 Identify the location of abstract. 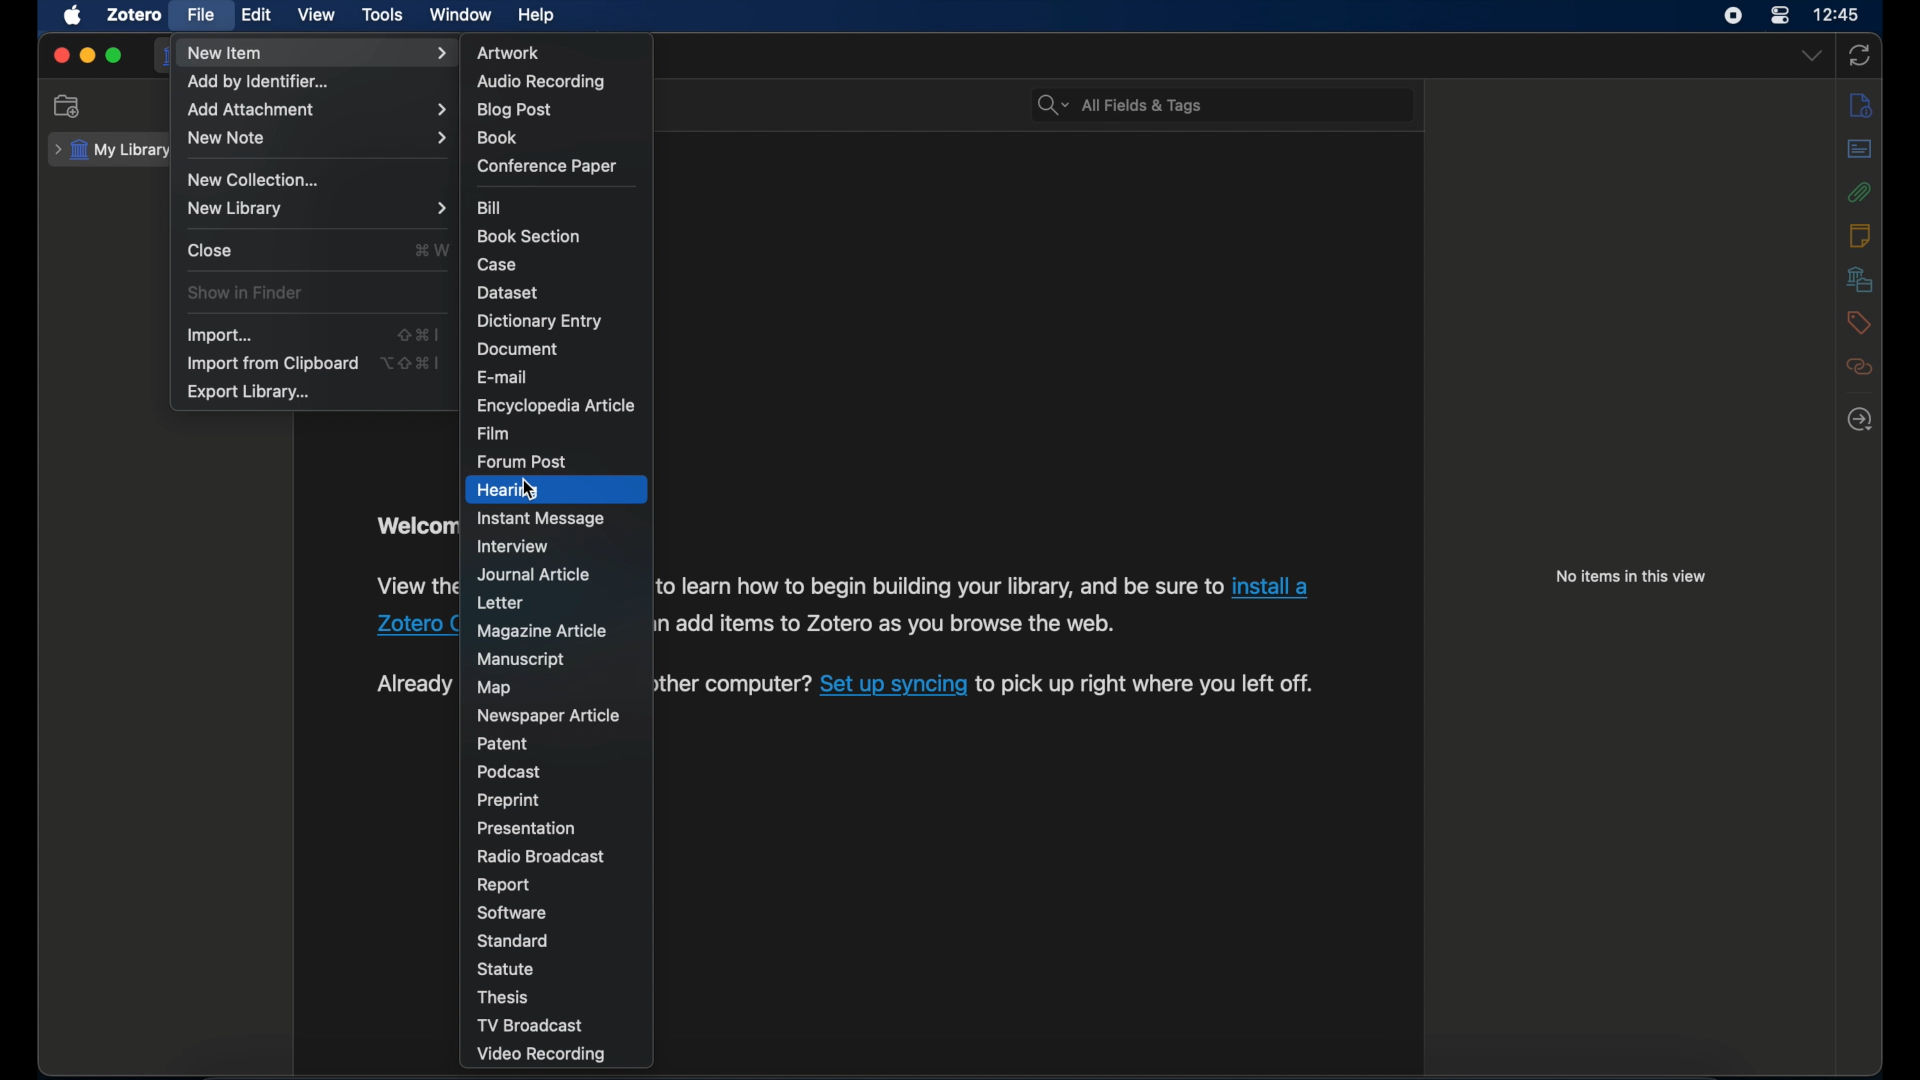
(1861, 148).